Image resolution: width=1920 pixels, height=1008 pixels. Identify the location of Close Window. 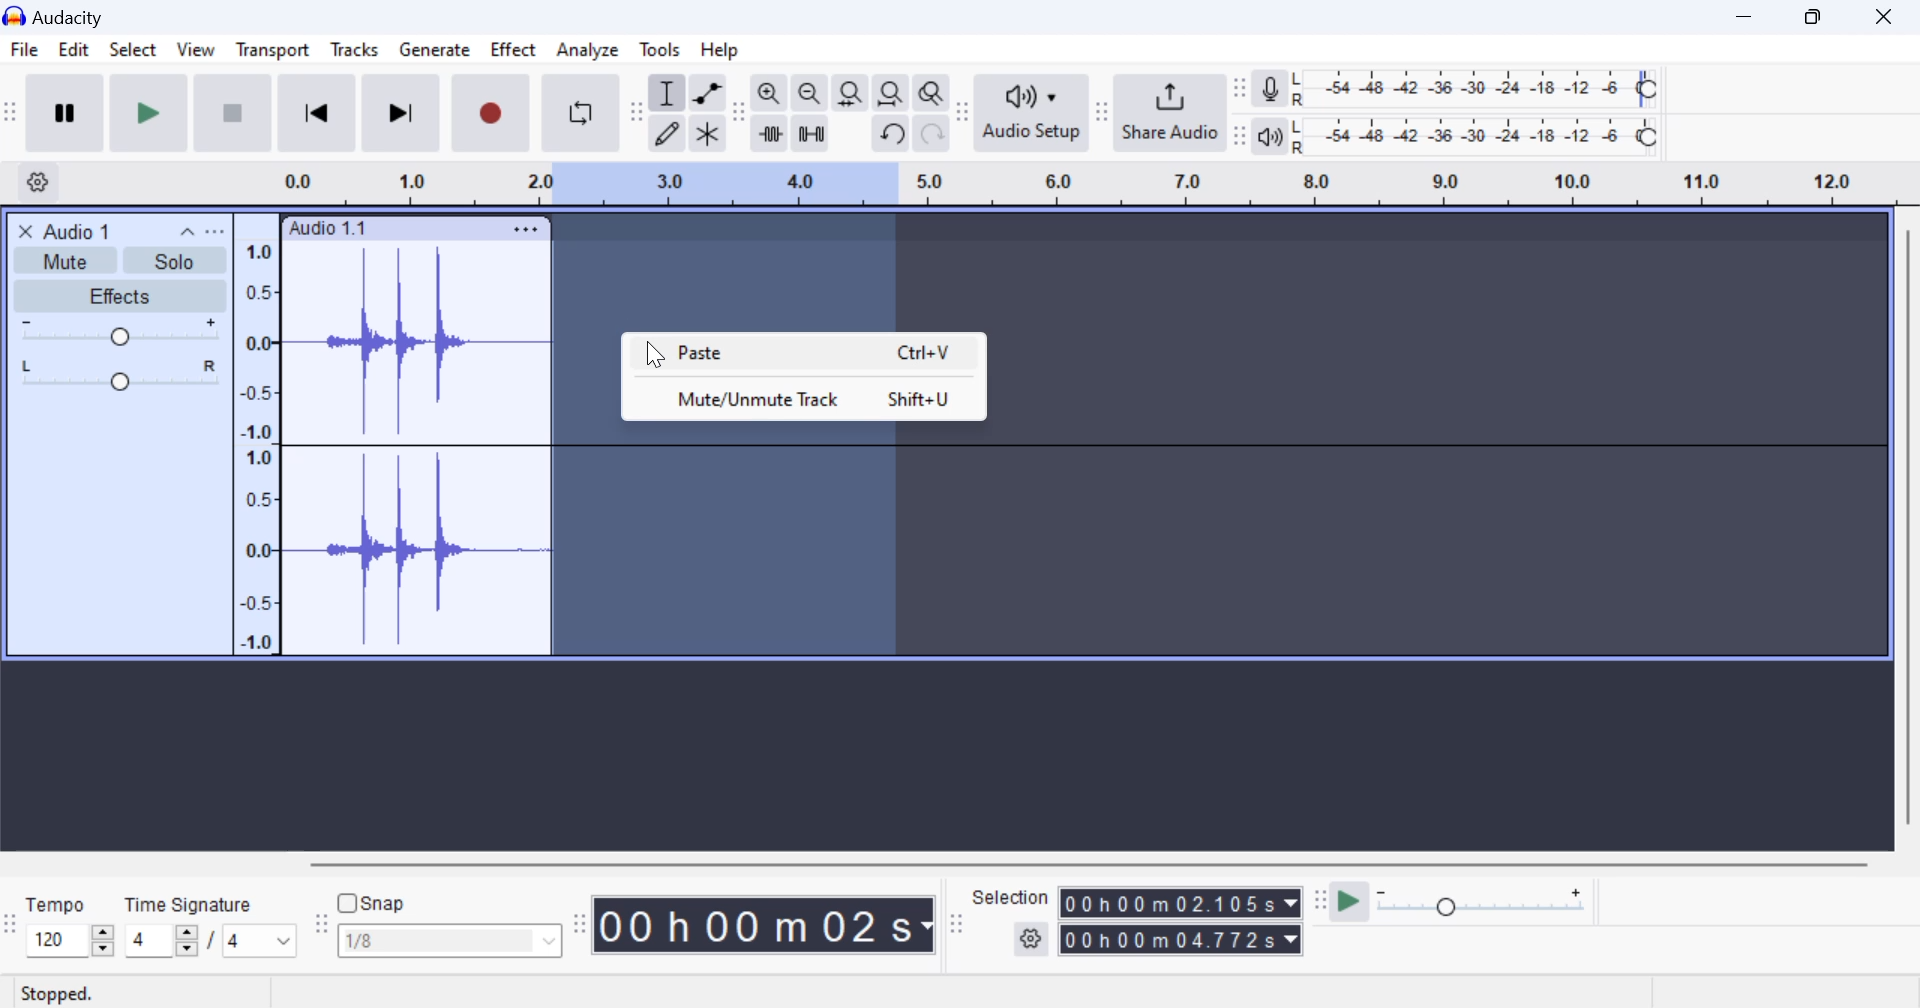
(1889, 14).